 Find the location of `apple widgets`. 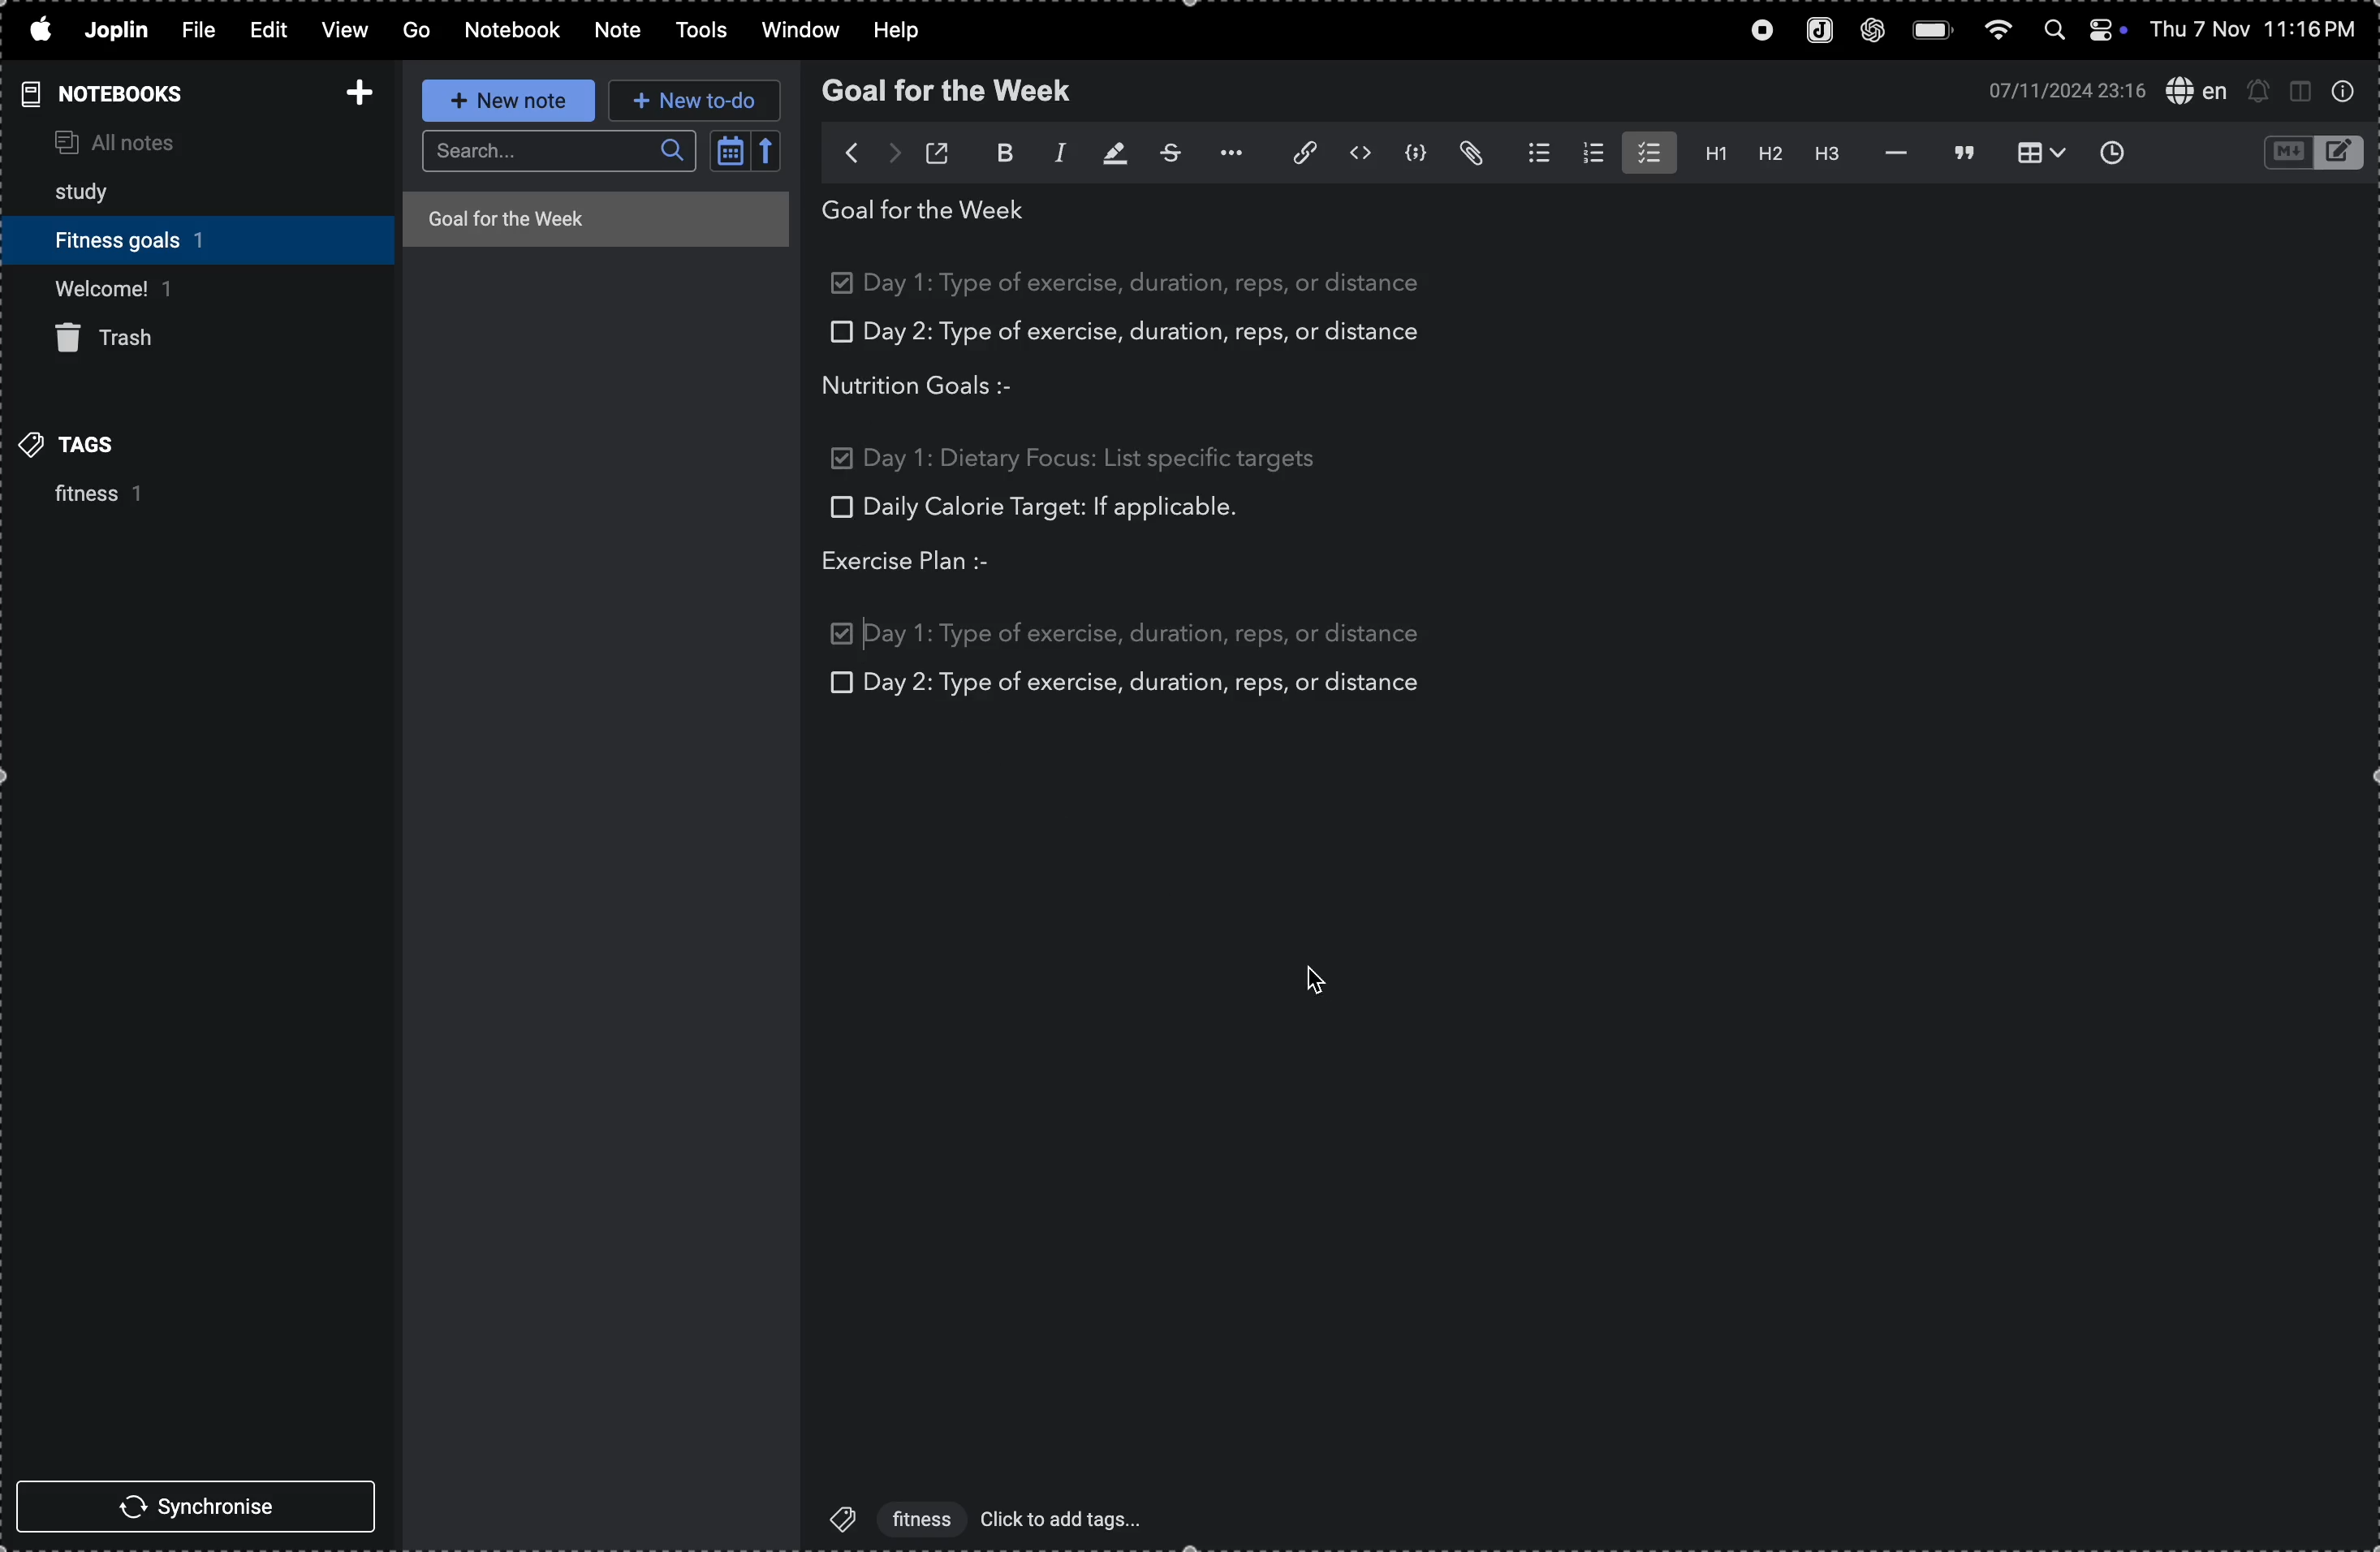

apple widgets is located at coordinates (2090, 30).